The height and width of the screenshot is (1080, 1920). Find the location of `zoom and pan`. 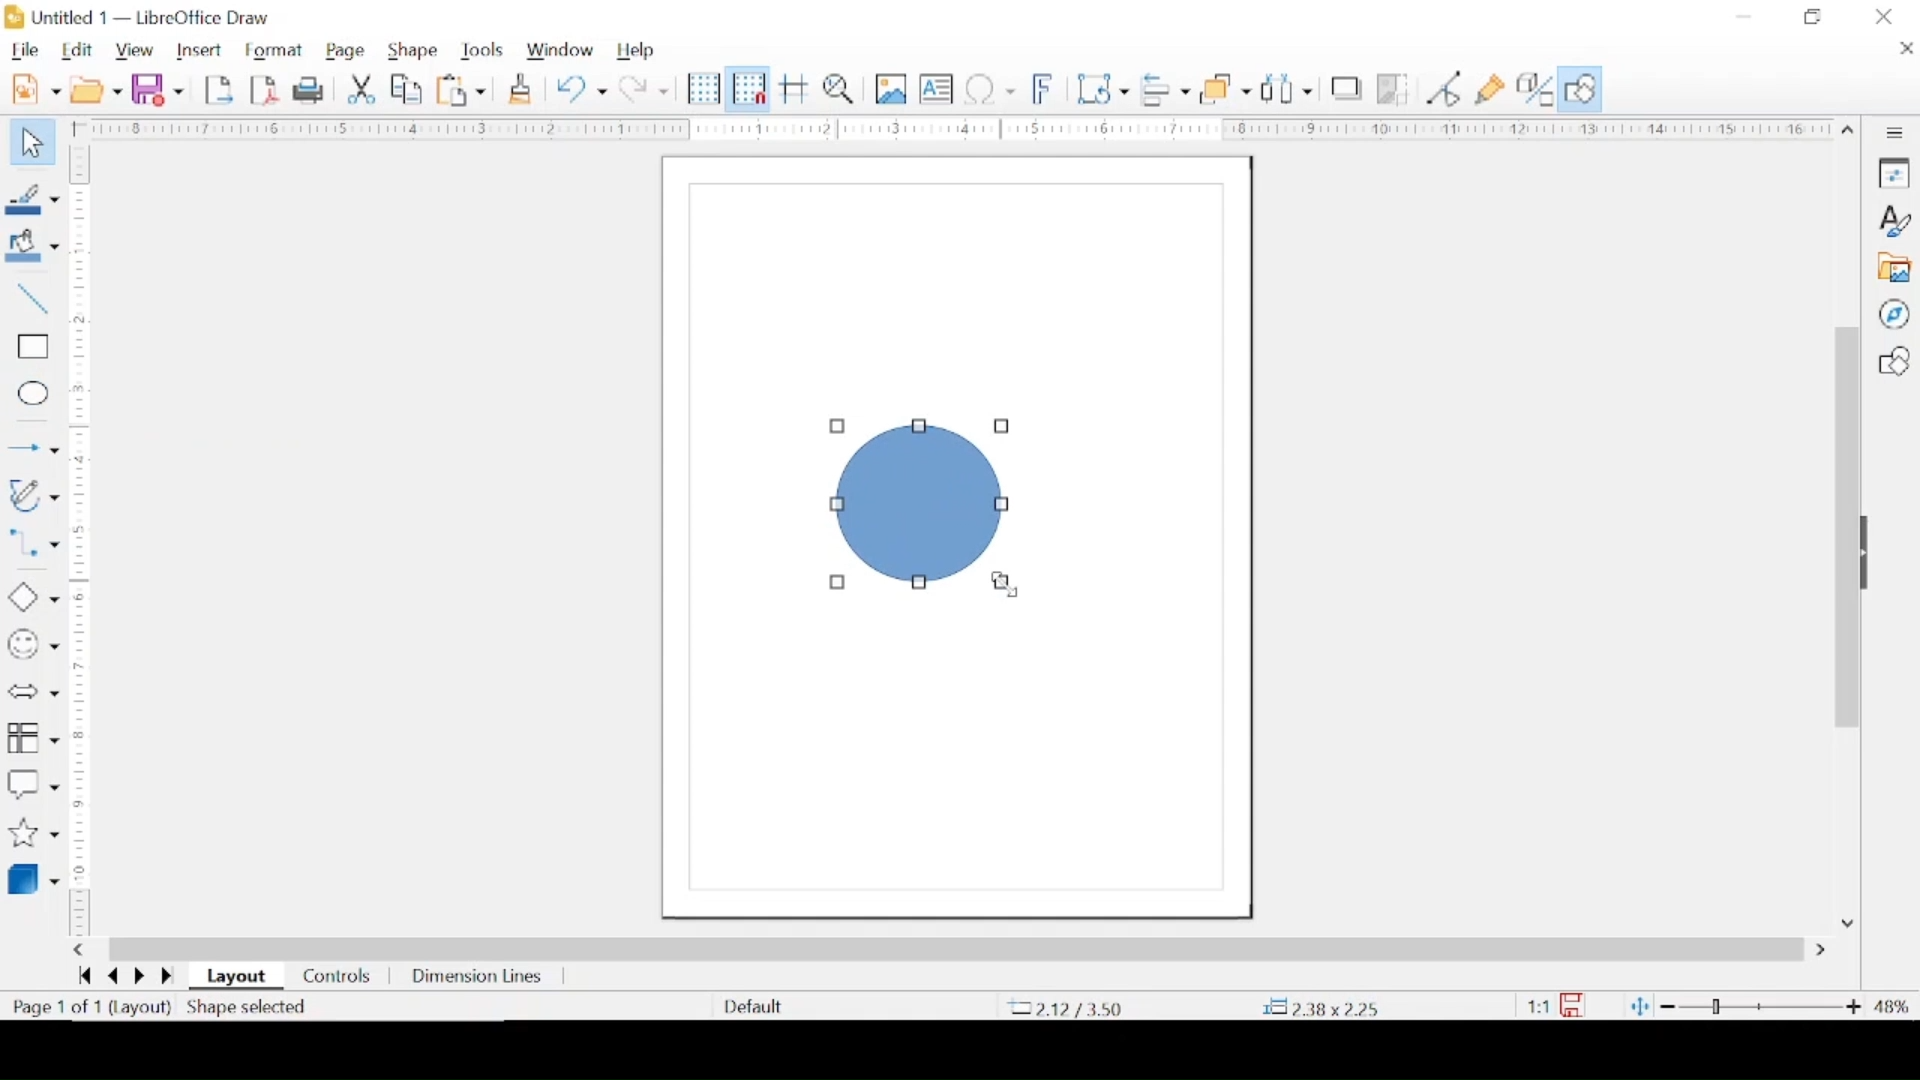

zoom and pan is located at coordinates (840, 90).